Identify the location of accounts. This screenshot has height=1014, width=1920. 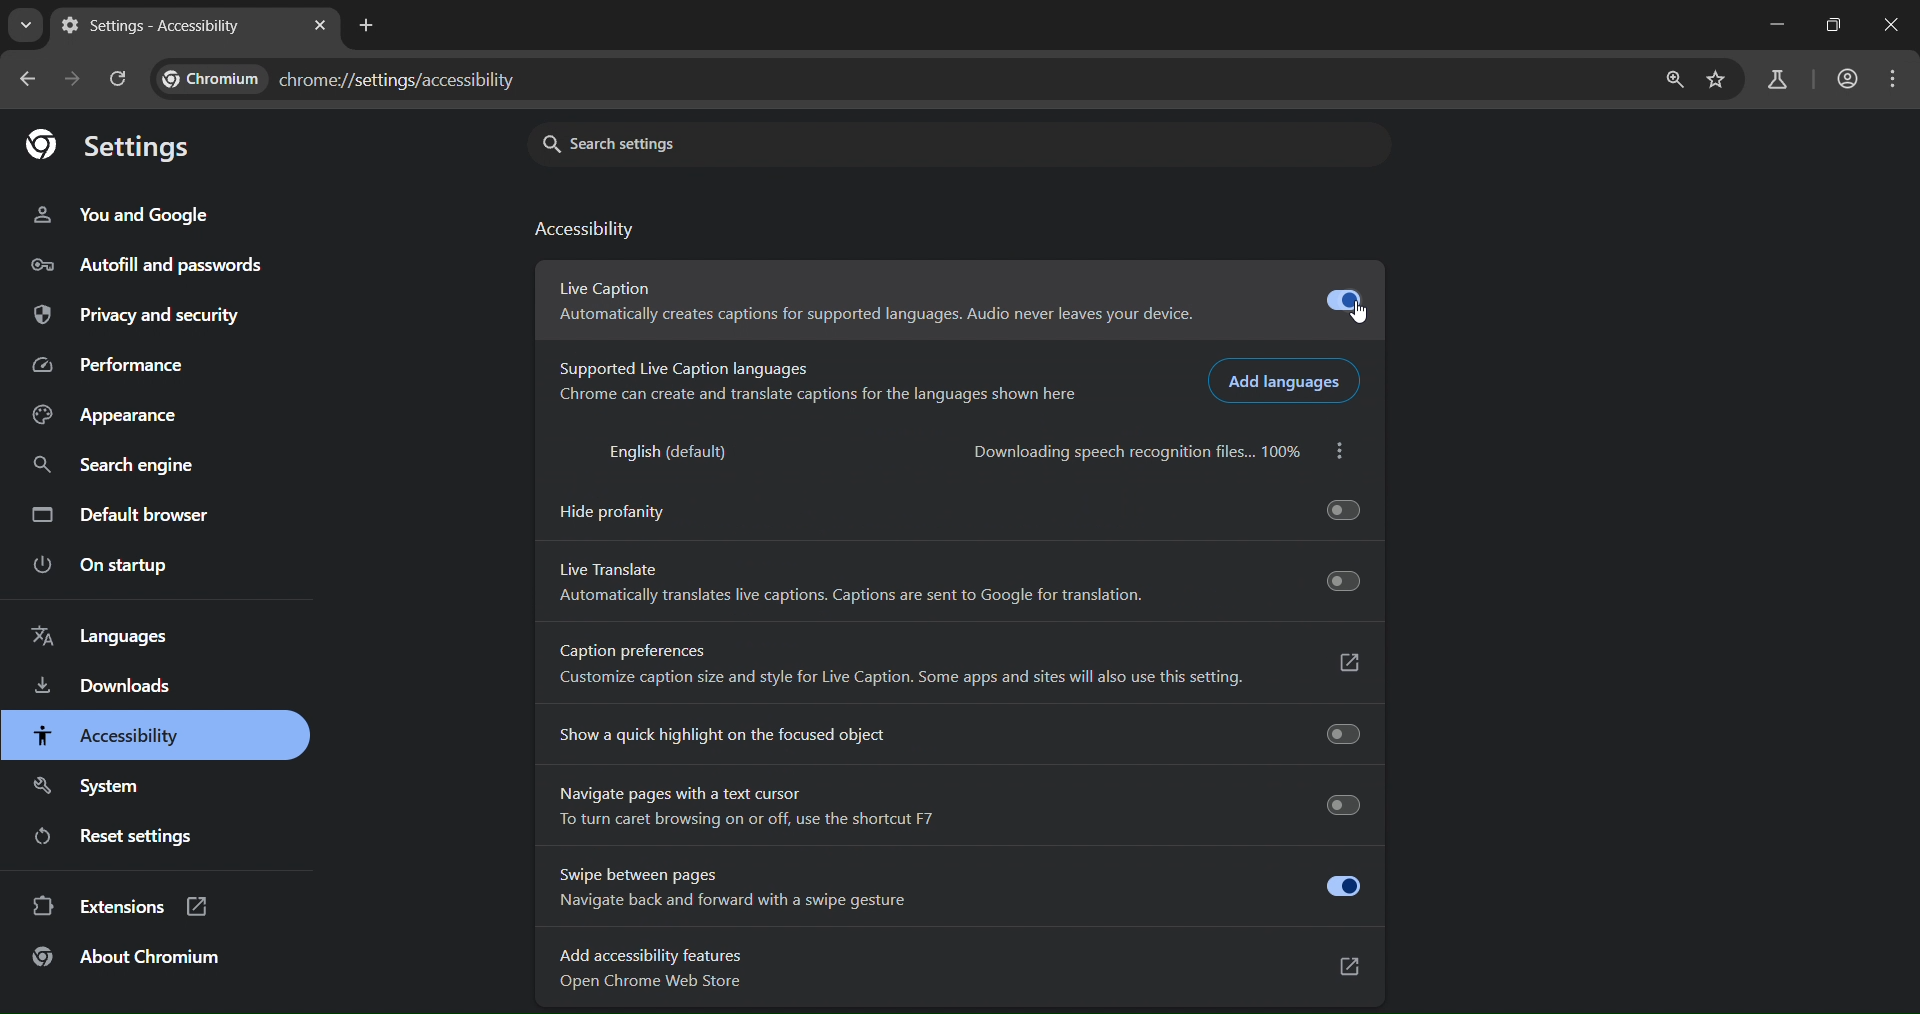
(1849, 80).